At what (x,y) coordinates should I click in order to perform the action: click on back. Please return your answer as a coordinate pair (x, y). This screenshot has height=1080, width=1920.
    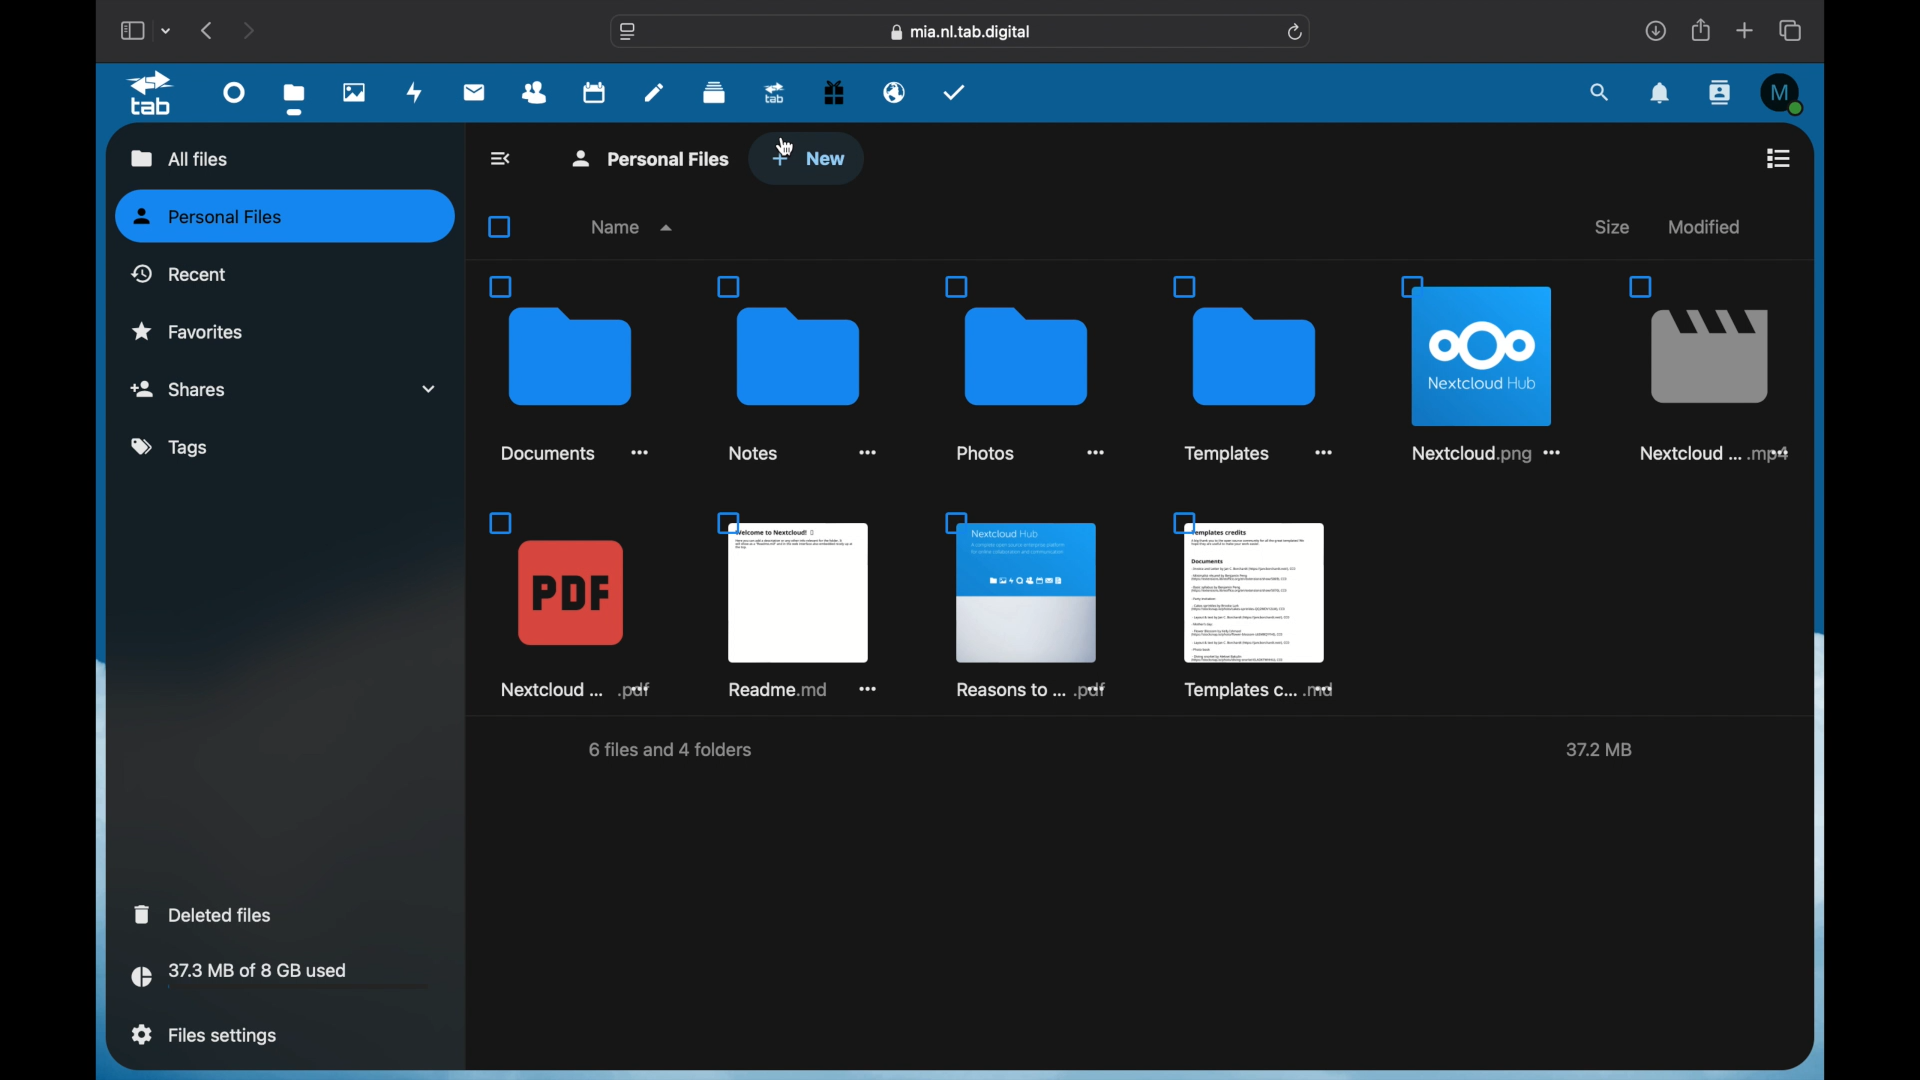
    Looking at the image, I should click on (503, 158).